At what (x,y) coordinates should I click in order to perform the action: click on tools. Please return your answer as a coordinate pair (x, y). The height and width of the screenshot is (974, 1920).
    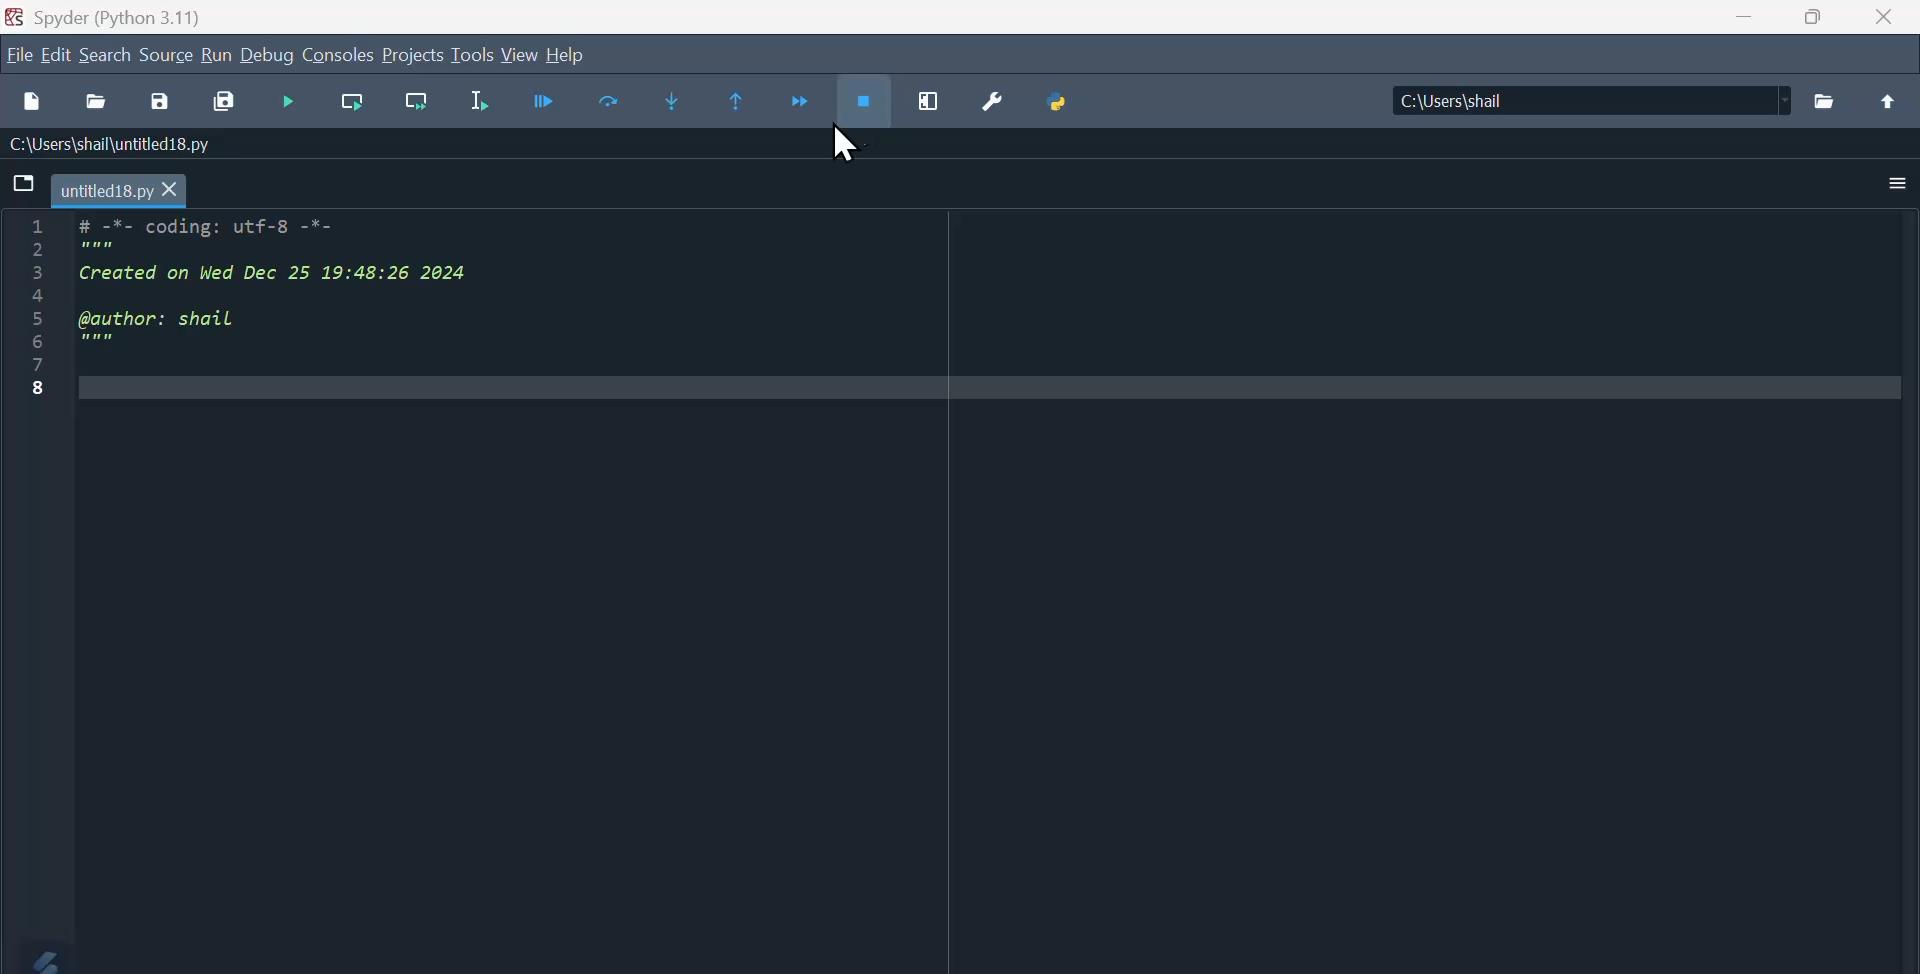
    Looking at the image, I should click on (473, 57).